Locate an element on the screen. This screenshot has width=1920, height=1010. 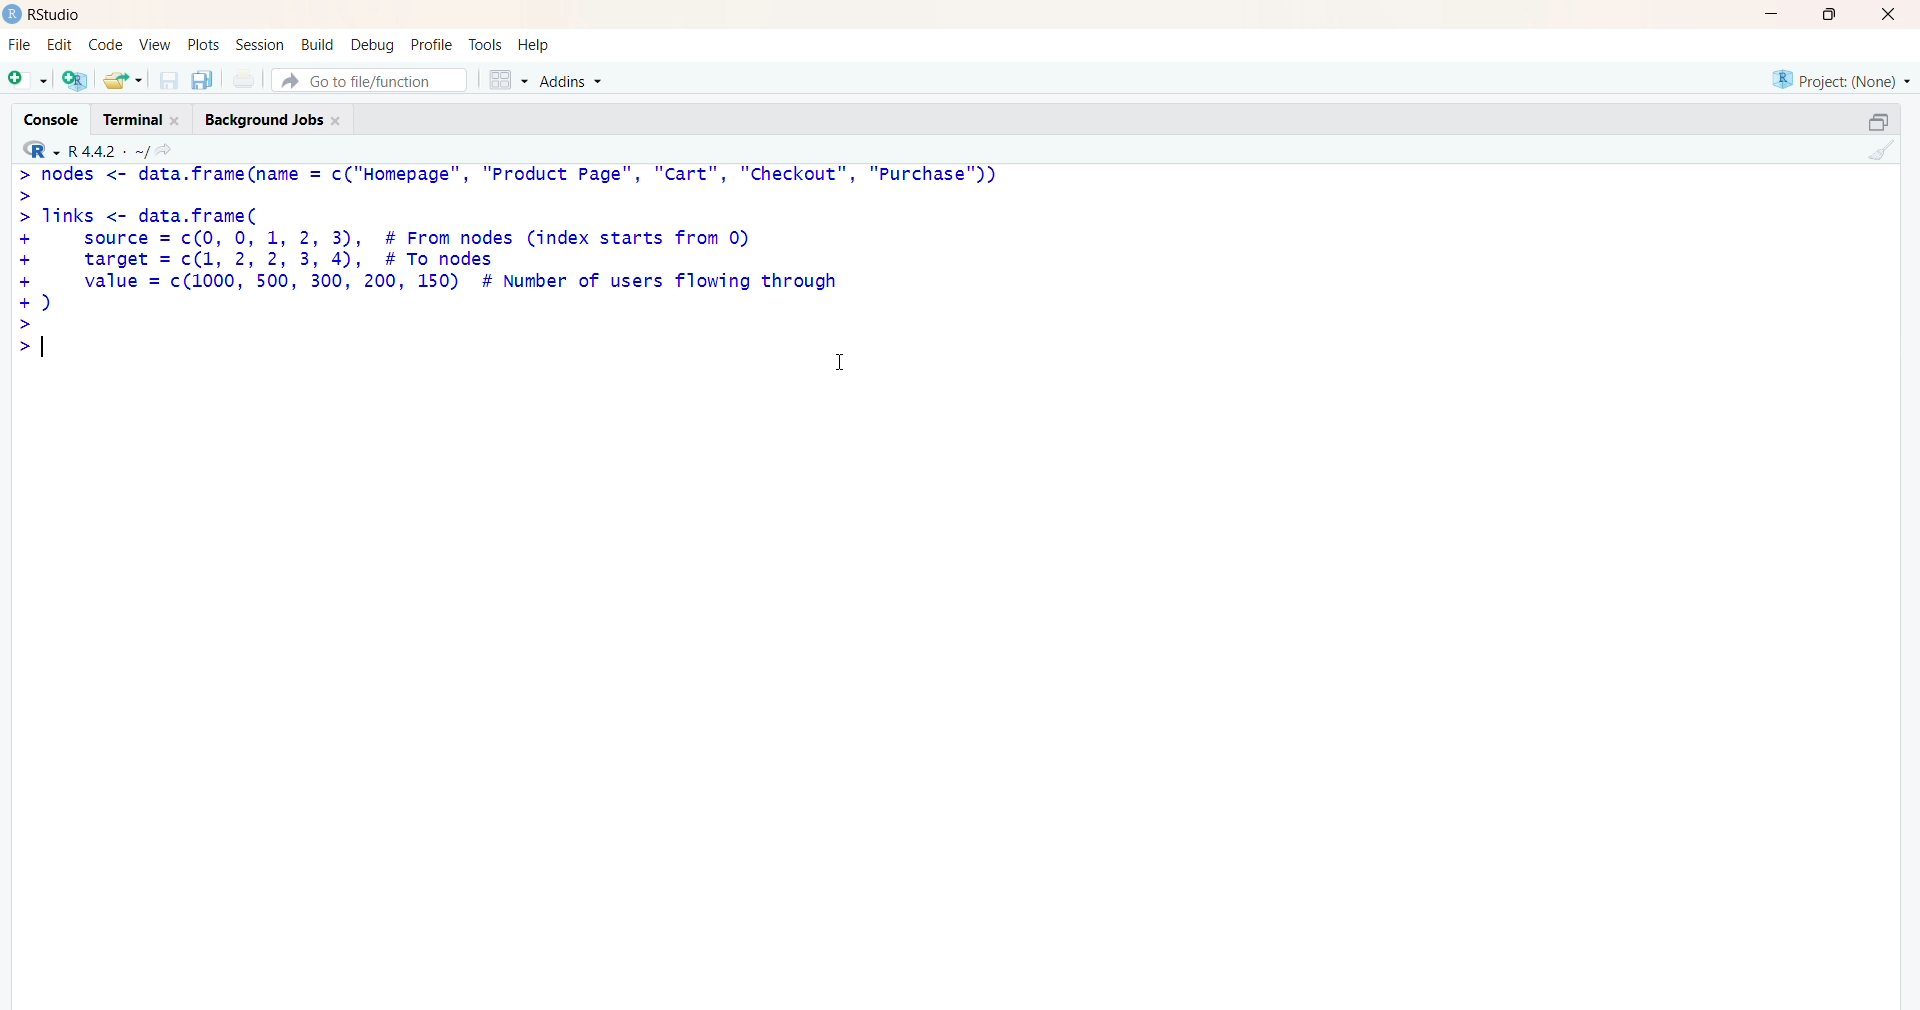
open file is located at coordinates (123, 81).